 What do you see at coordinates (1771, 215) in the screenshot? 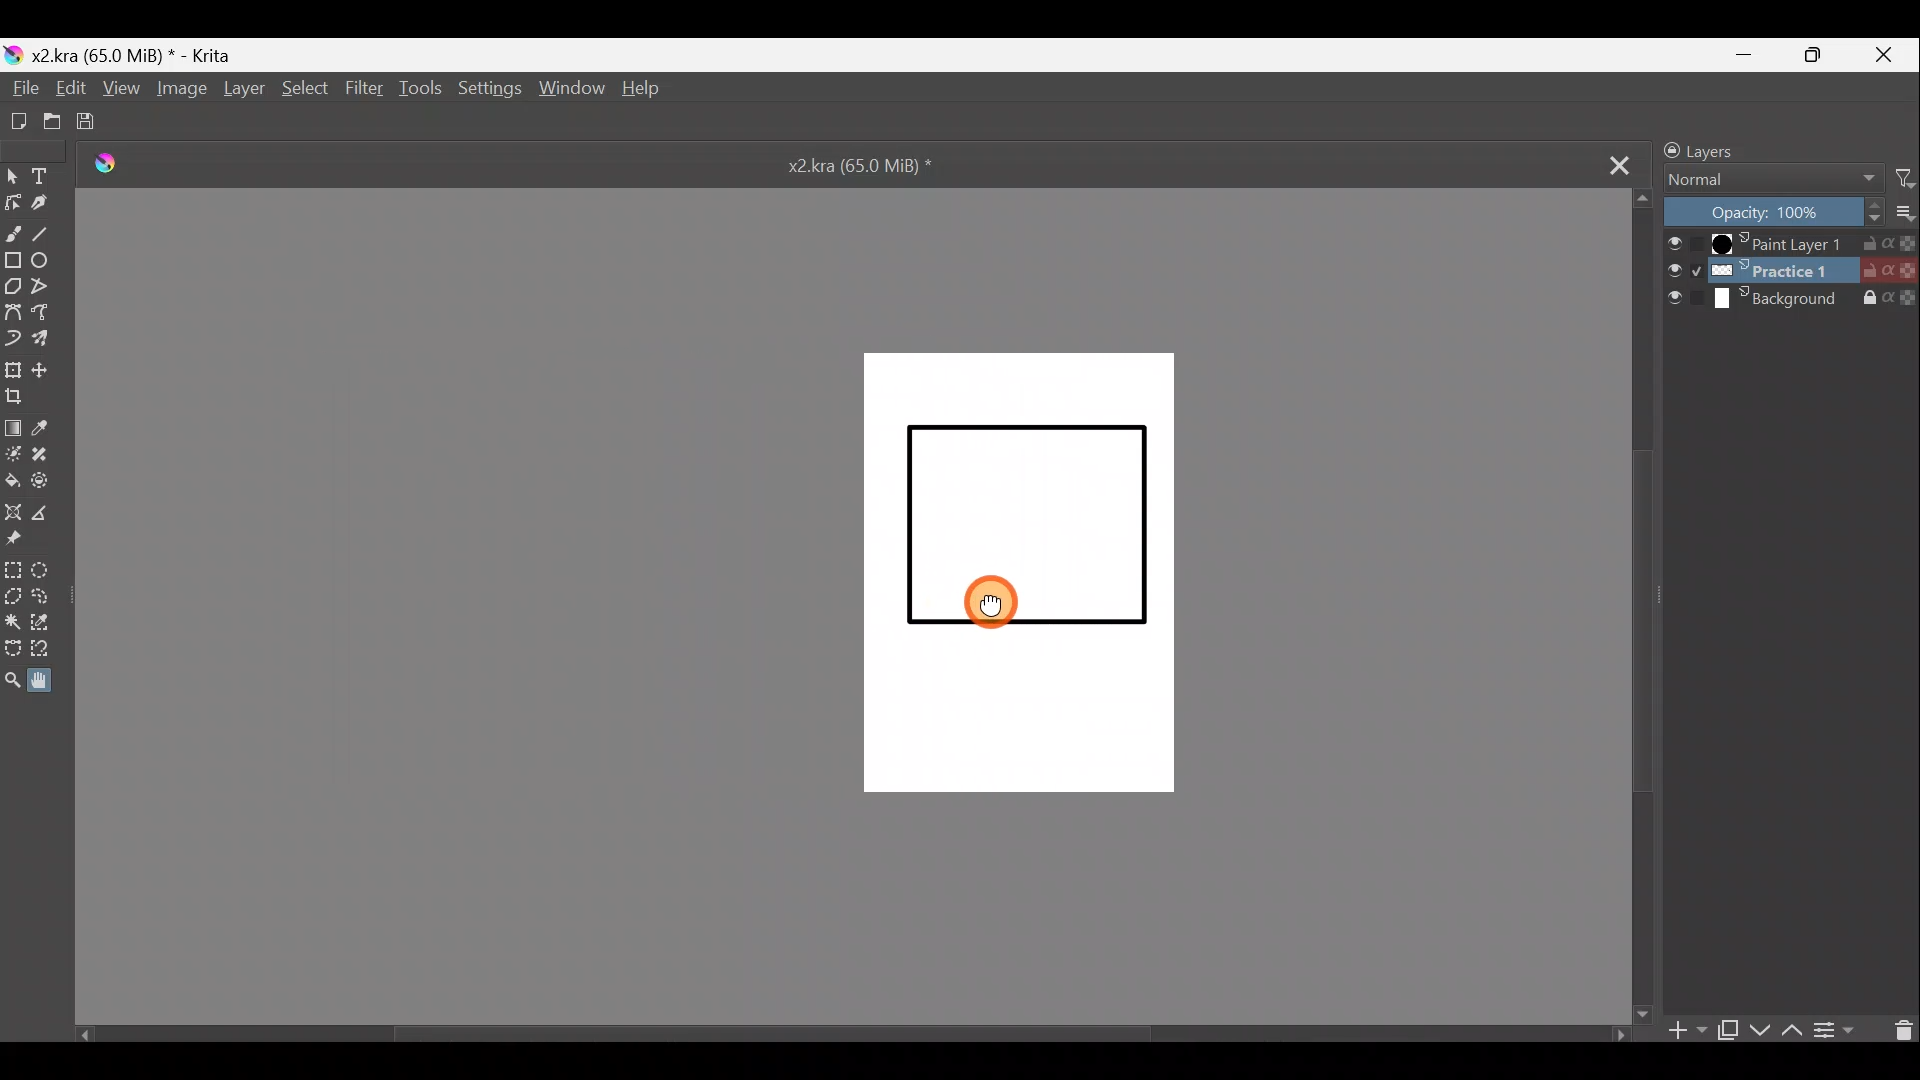
I see `Layer Opacity` at bounding box center [1771, 215].